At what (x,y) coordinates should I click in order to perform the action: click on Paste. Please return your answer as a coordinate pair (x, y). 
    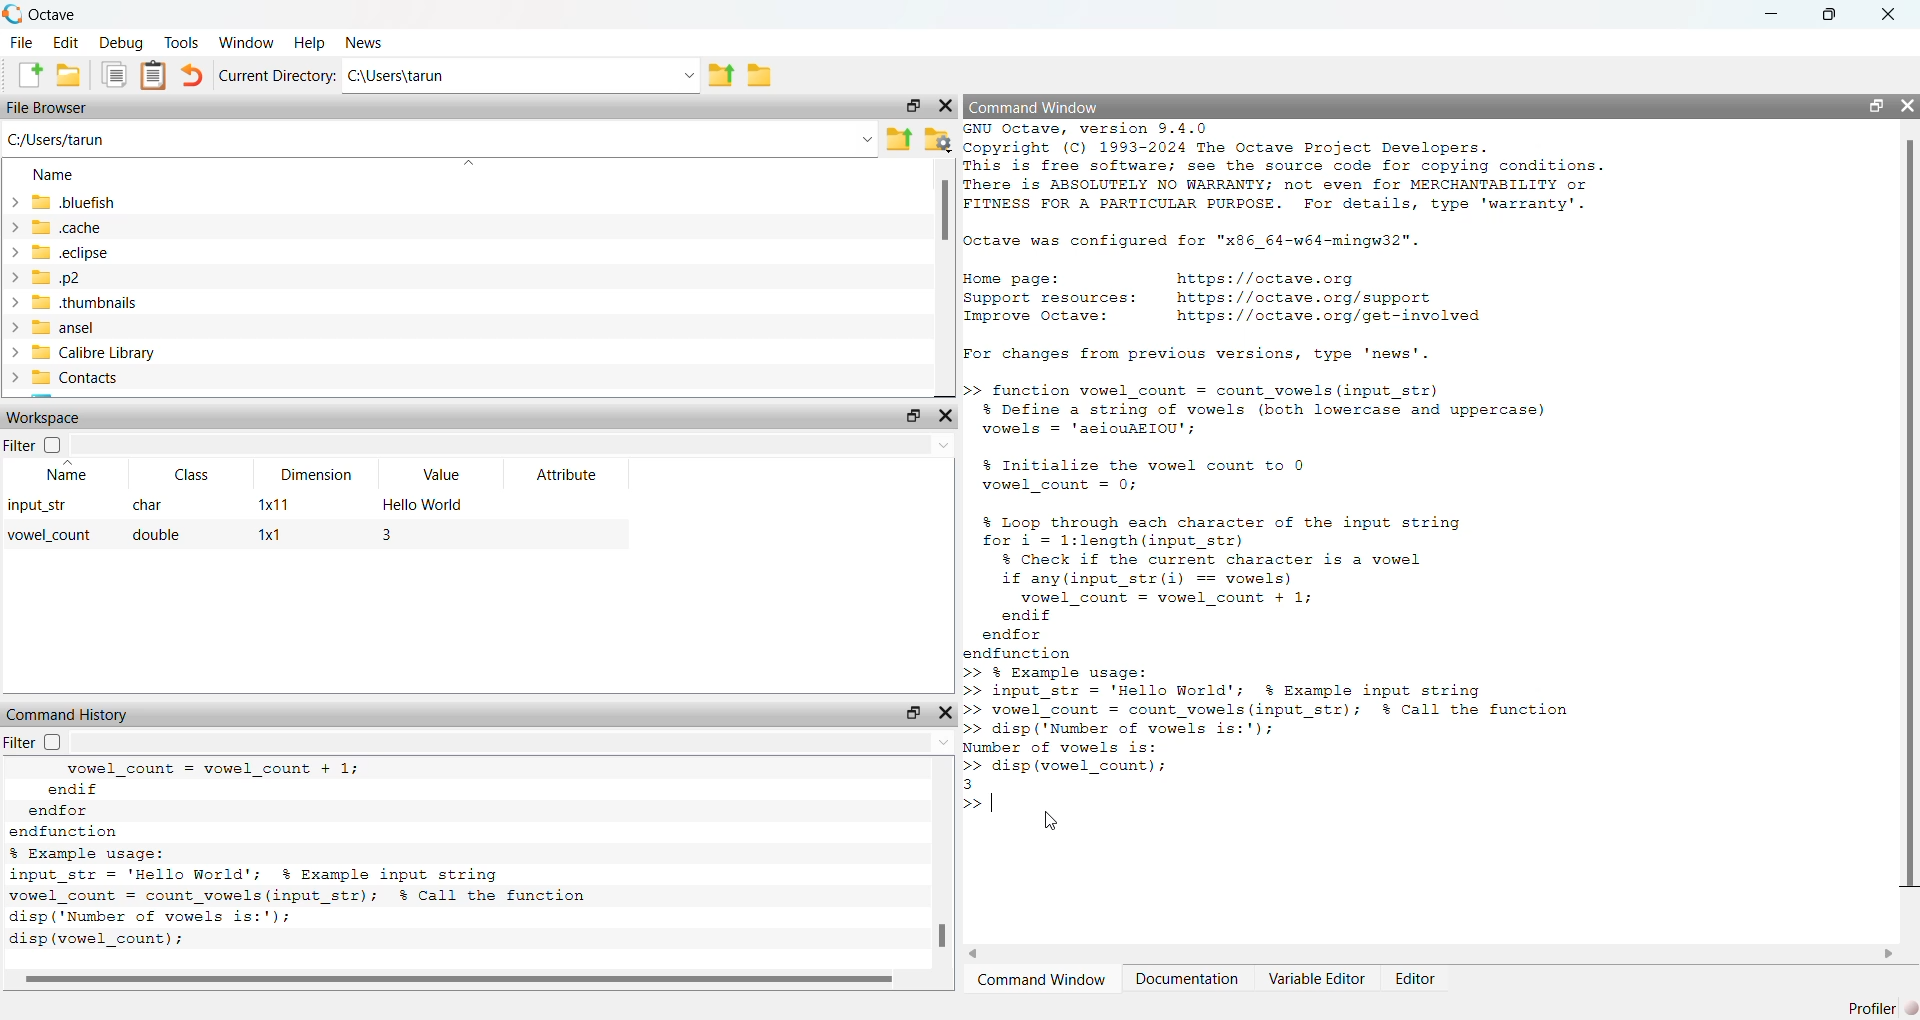
    Looking at the image, I should click on (153, 76).